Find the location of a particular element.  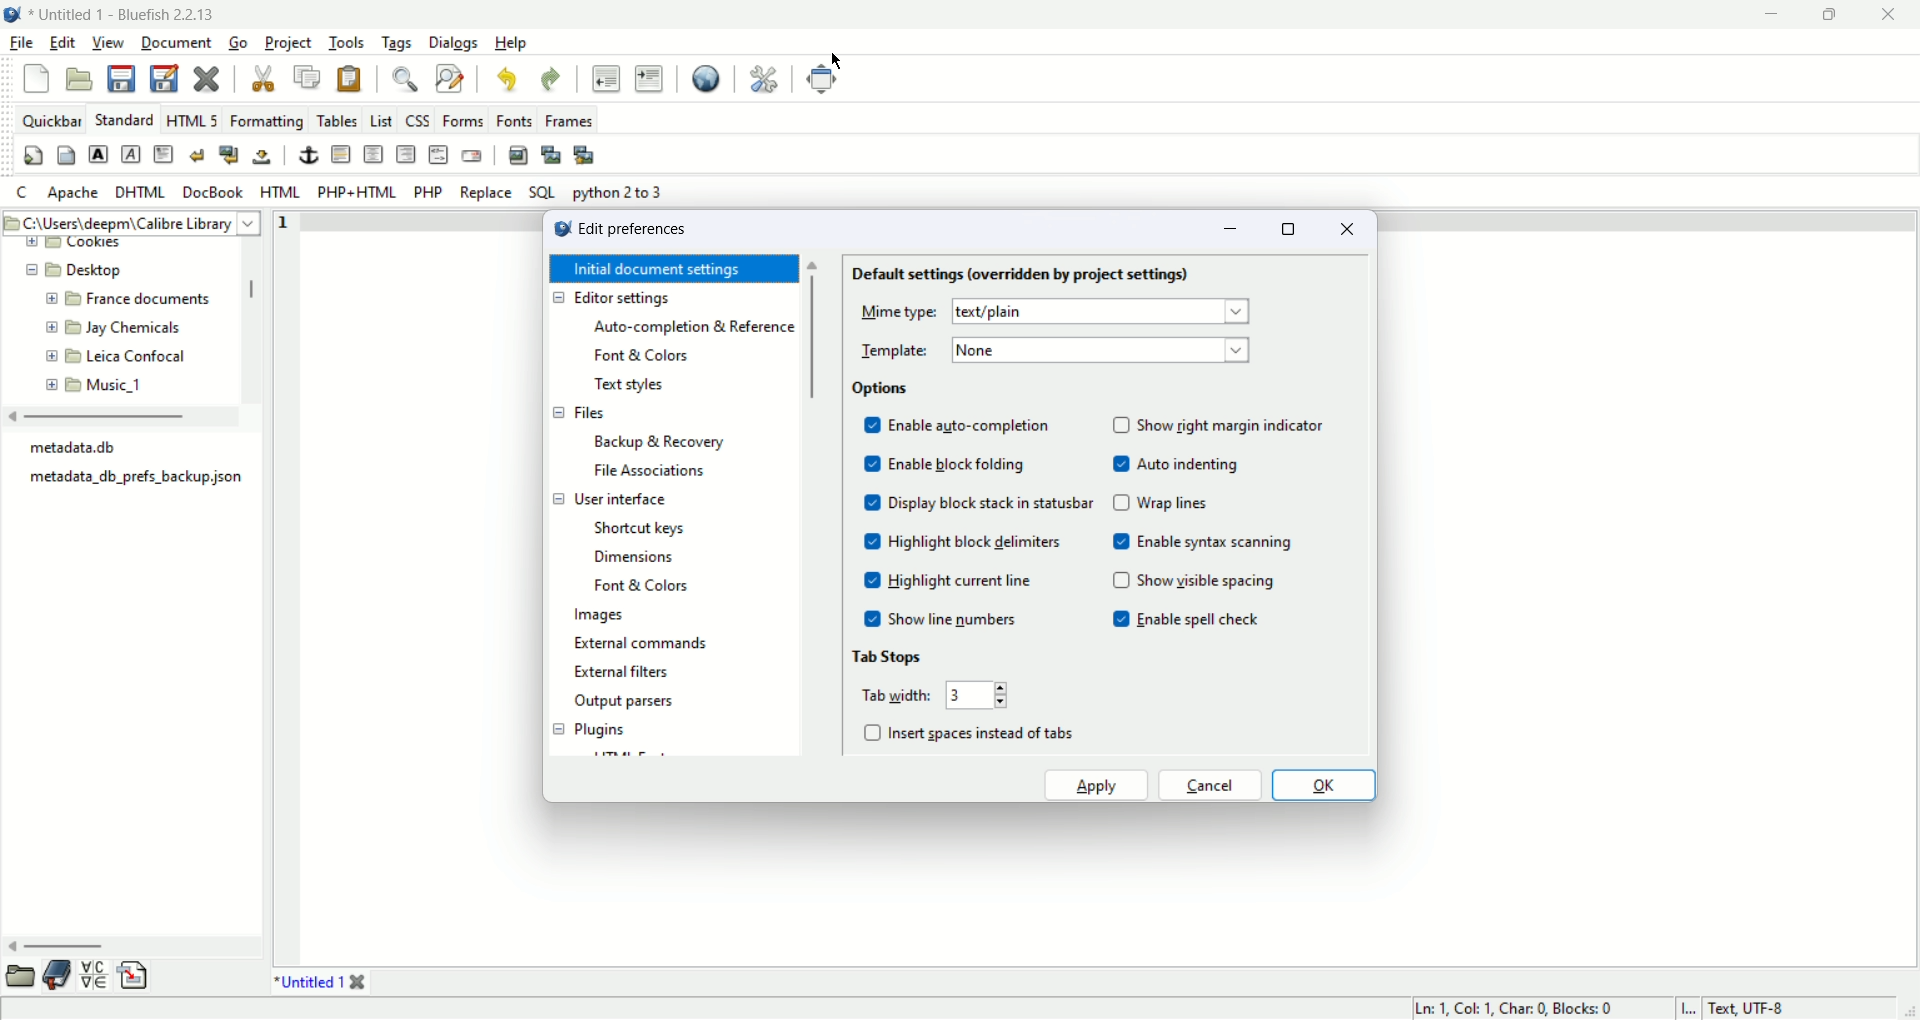

plugins is located at coordinates (601, 729).